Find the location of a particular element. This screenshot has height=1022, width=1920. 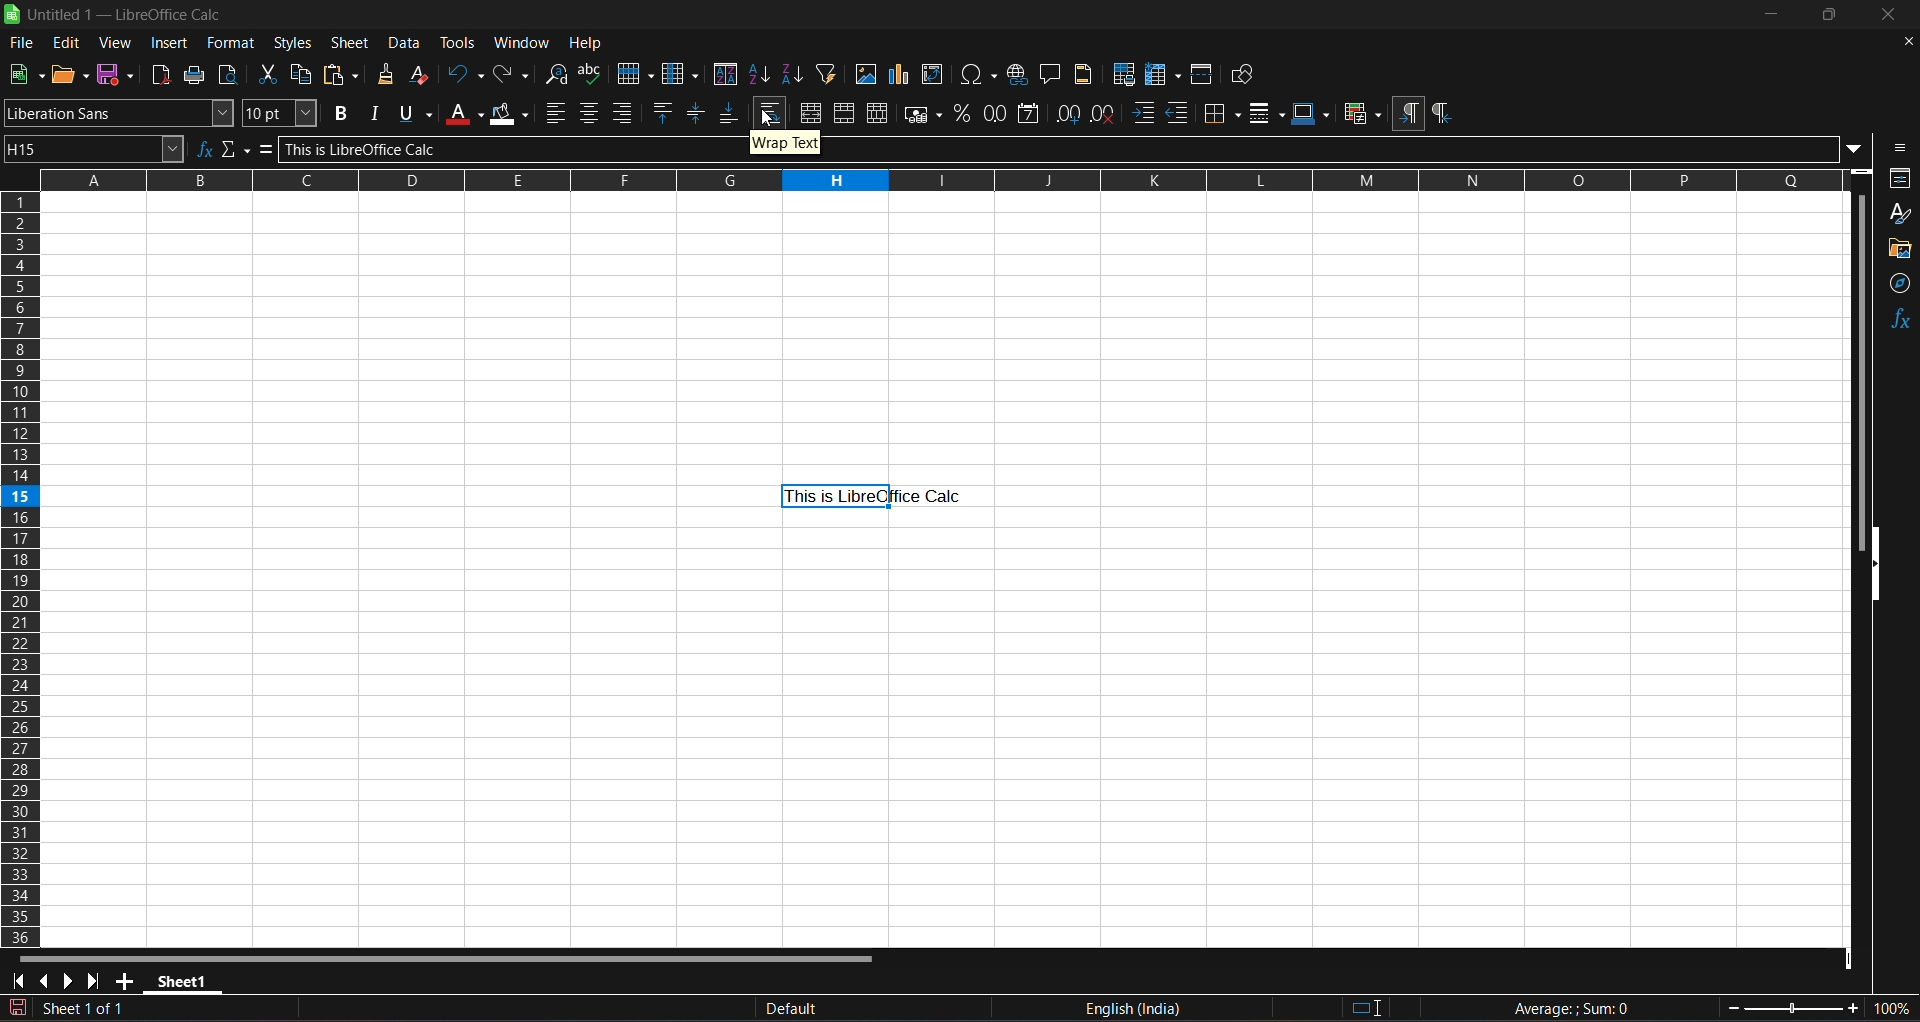

redo is located at coordinates (513, 76).